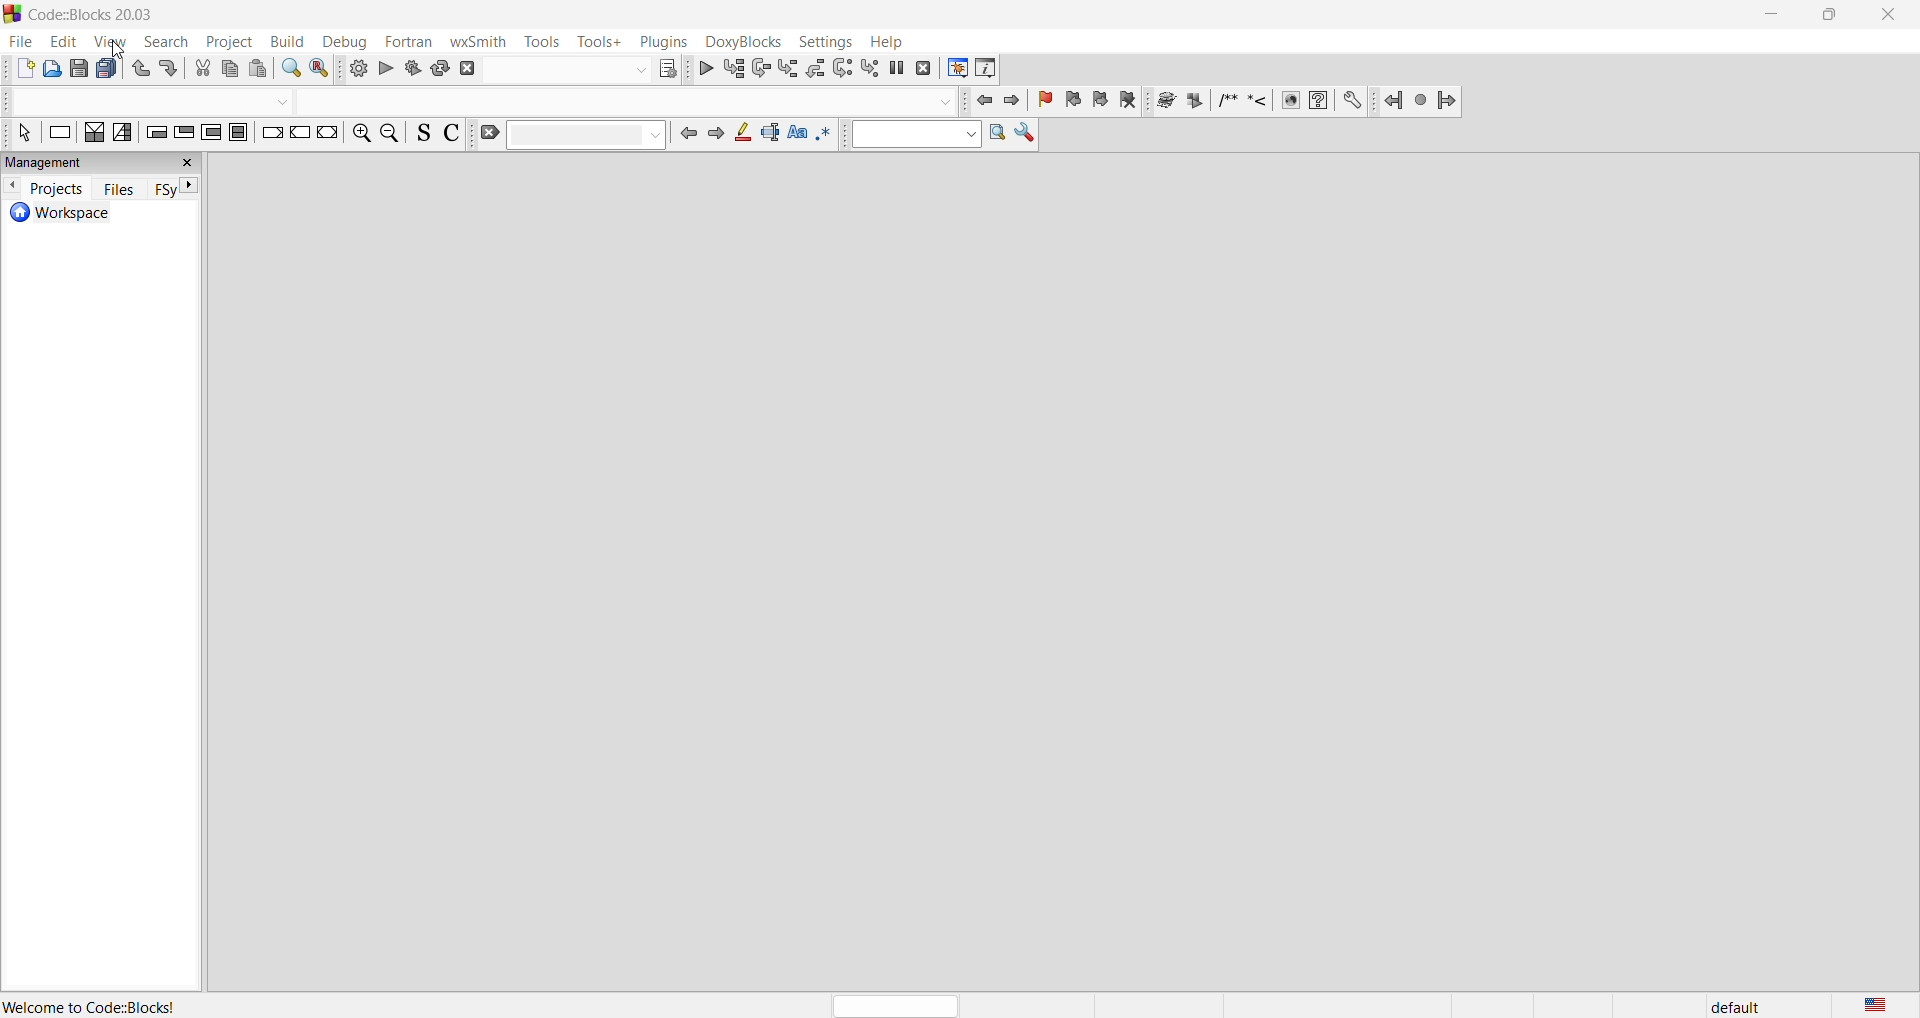  I want to click on counting loop, so click(214, 133).